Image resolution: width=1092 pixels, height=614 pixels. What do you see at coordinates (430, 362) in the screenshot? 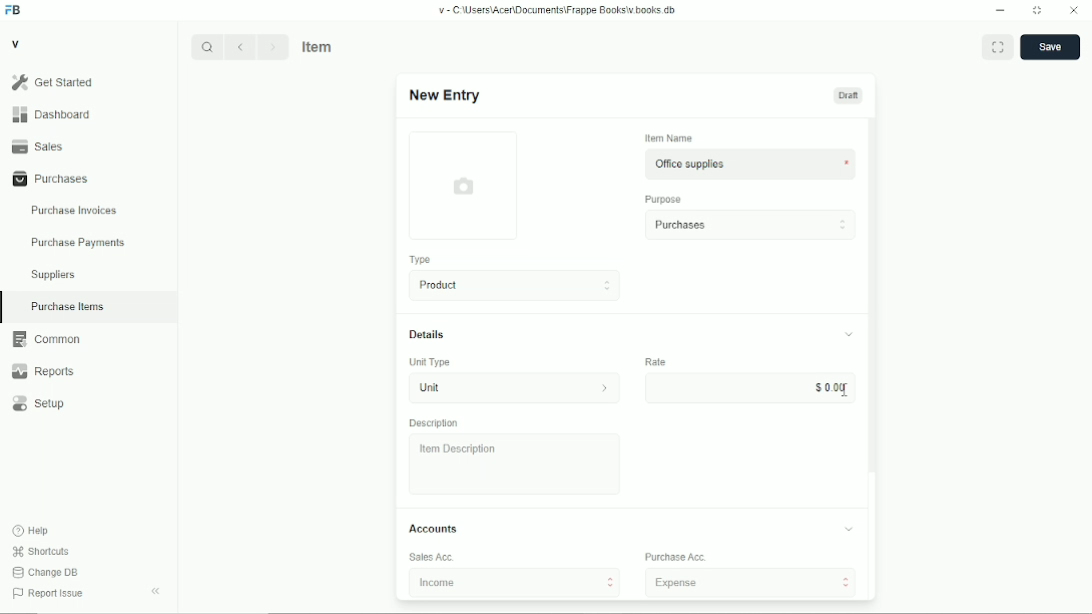
I see `unit type` at bounding box center [430, 362].